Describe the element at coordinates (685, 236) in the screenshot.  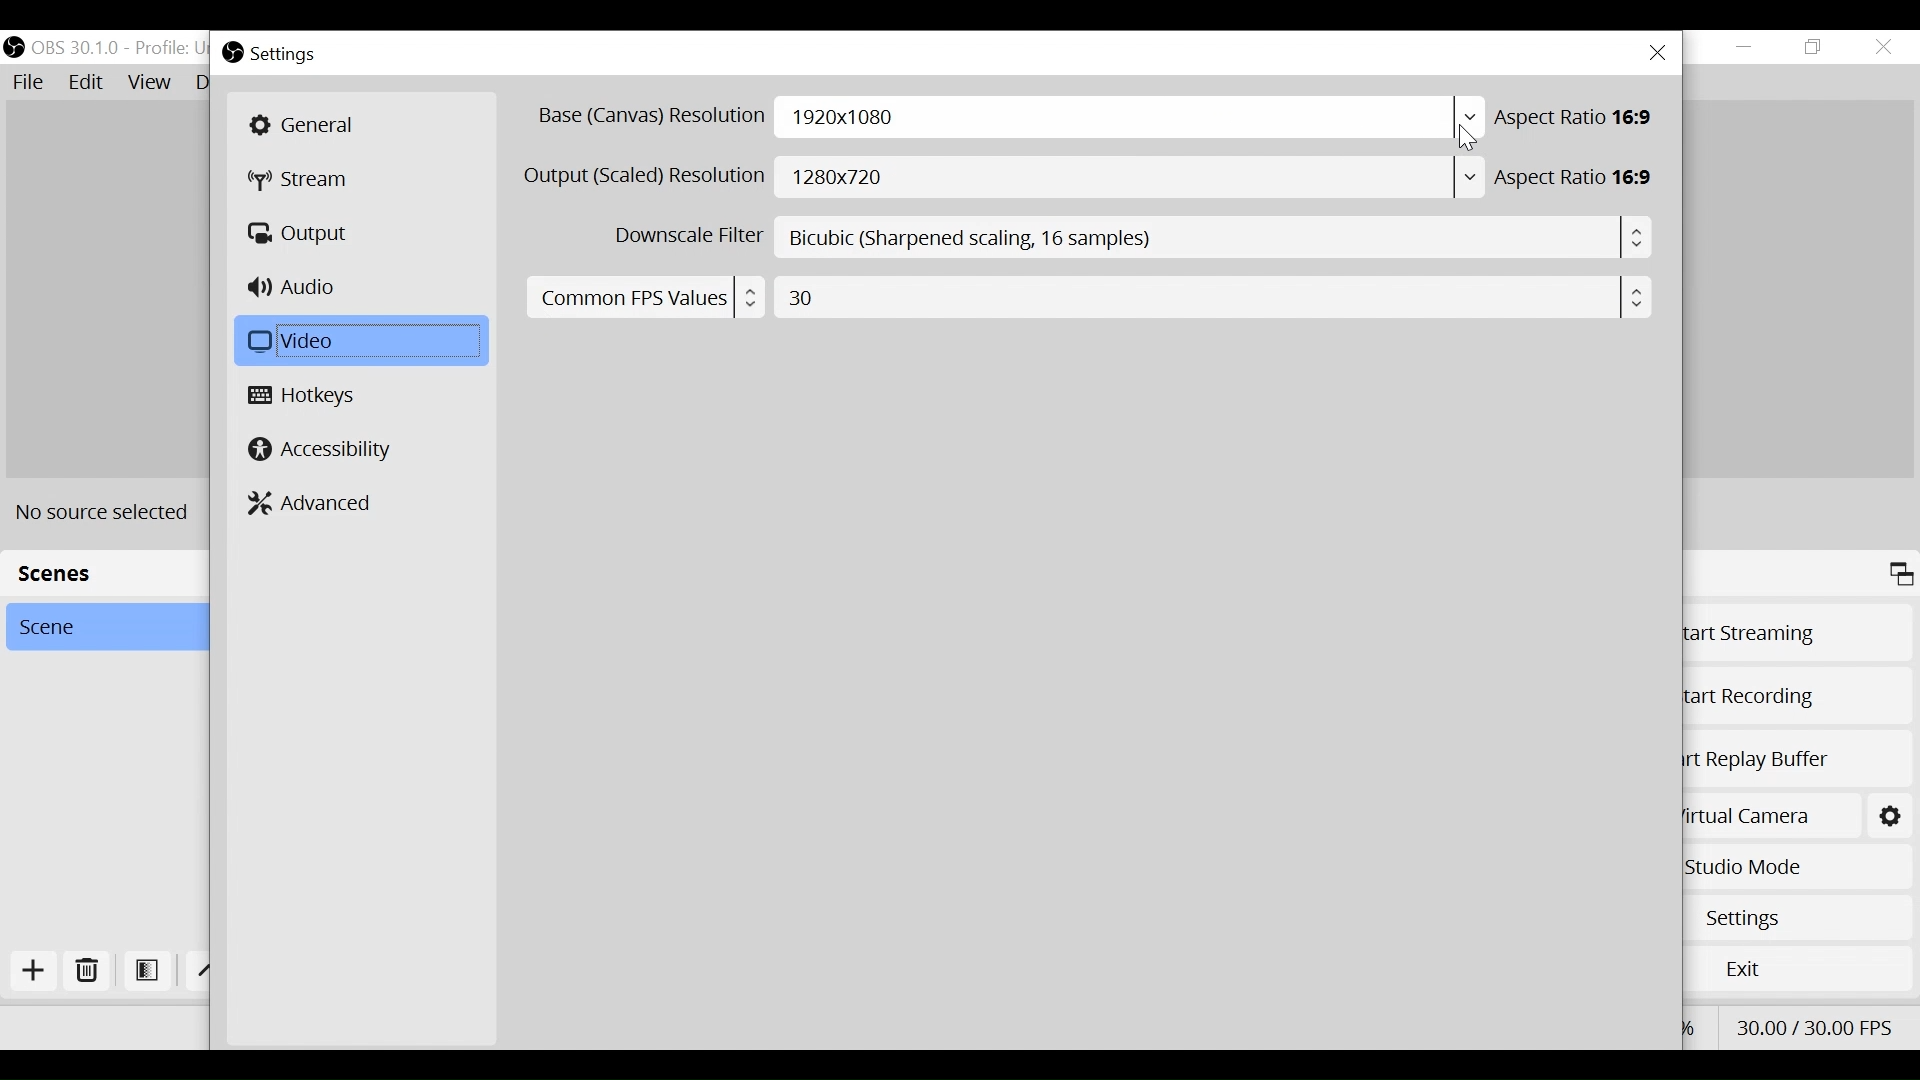
I see `Downscale Filter` at that location.